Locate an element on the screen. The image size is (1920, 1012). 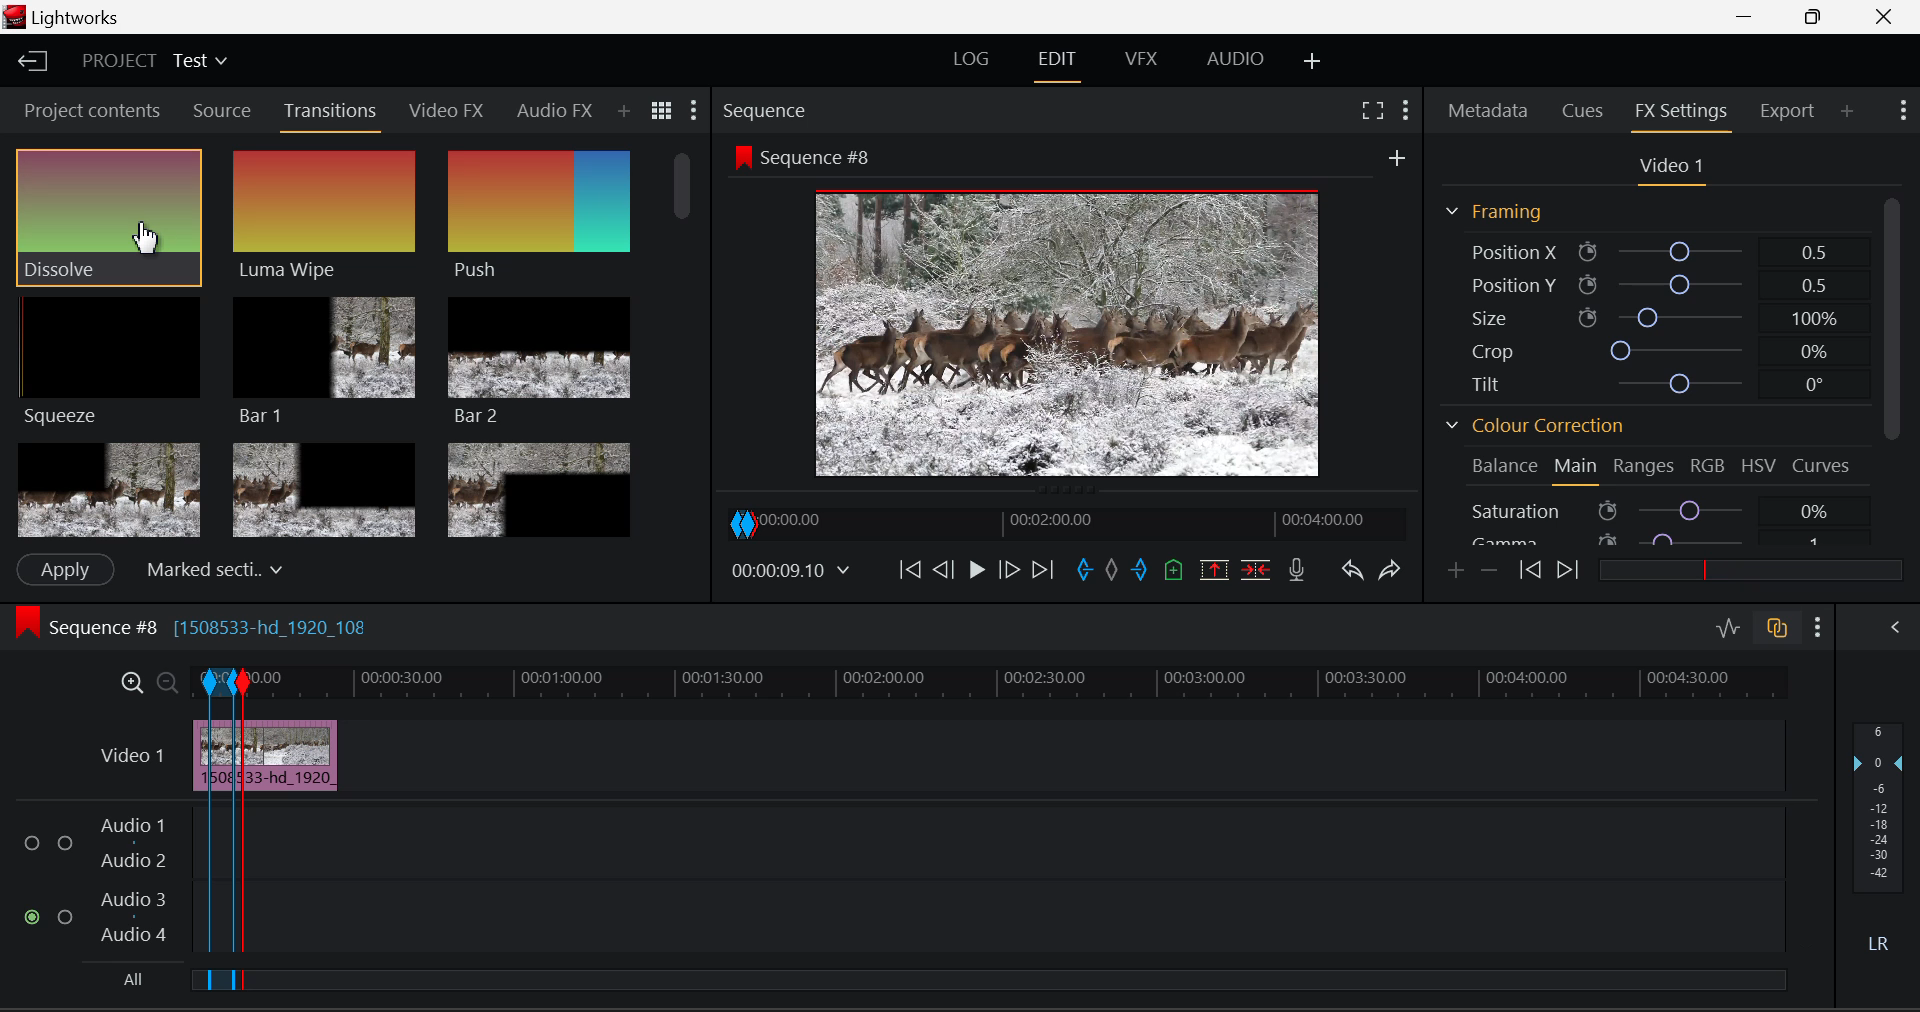
EDIT Layout Open is located at coordinates (1057, 63).